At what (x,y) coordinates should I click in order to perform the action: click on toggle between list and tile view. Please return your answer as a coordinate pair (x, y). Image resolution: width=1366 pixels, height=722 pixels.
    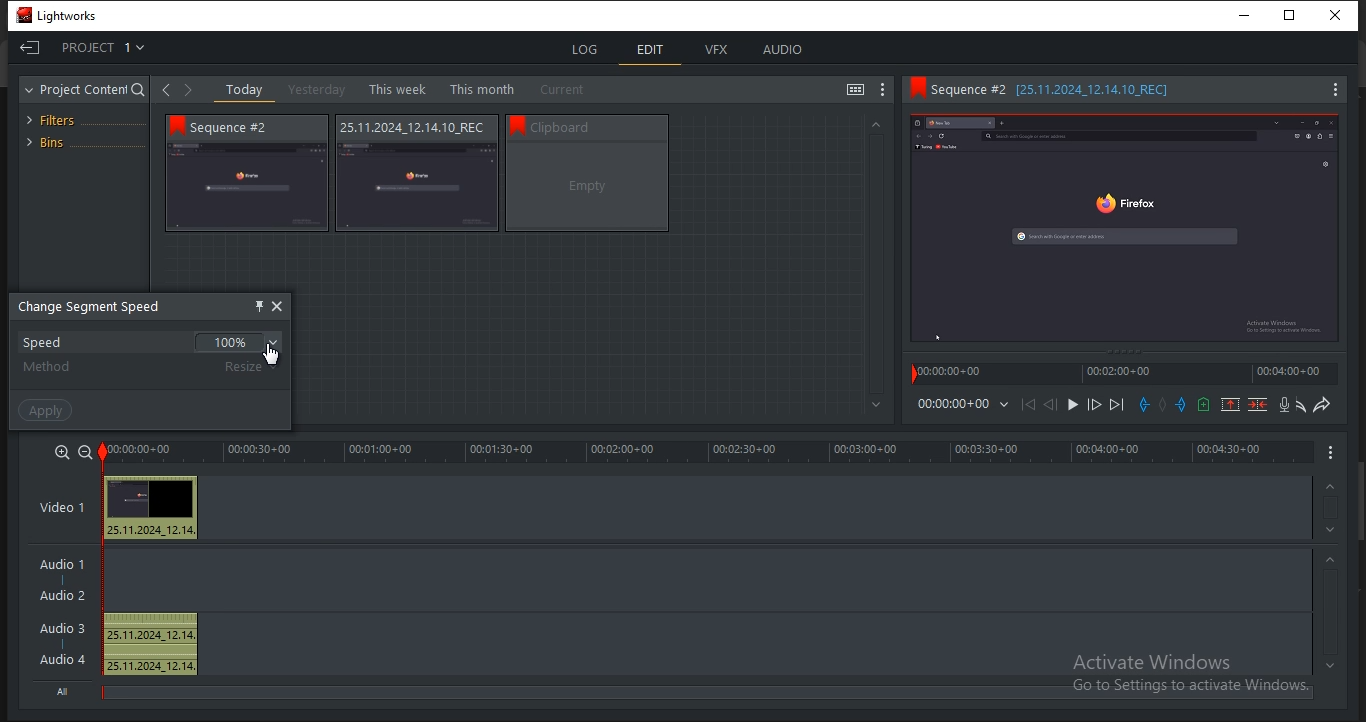
    Looking at the image, I should click on (856, 89).